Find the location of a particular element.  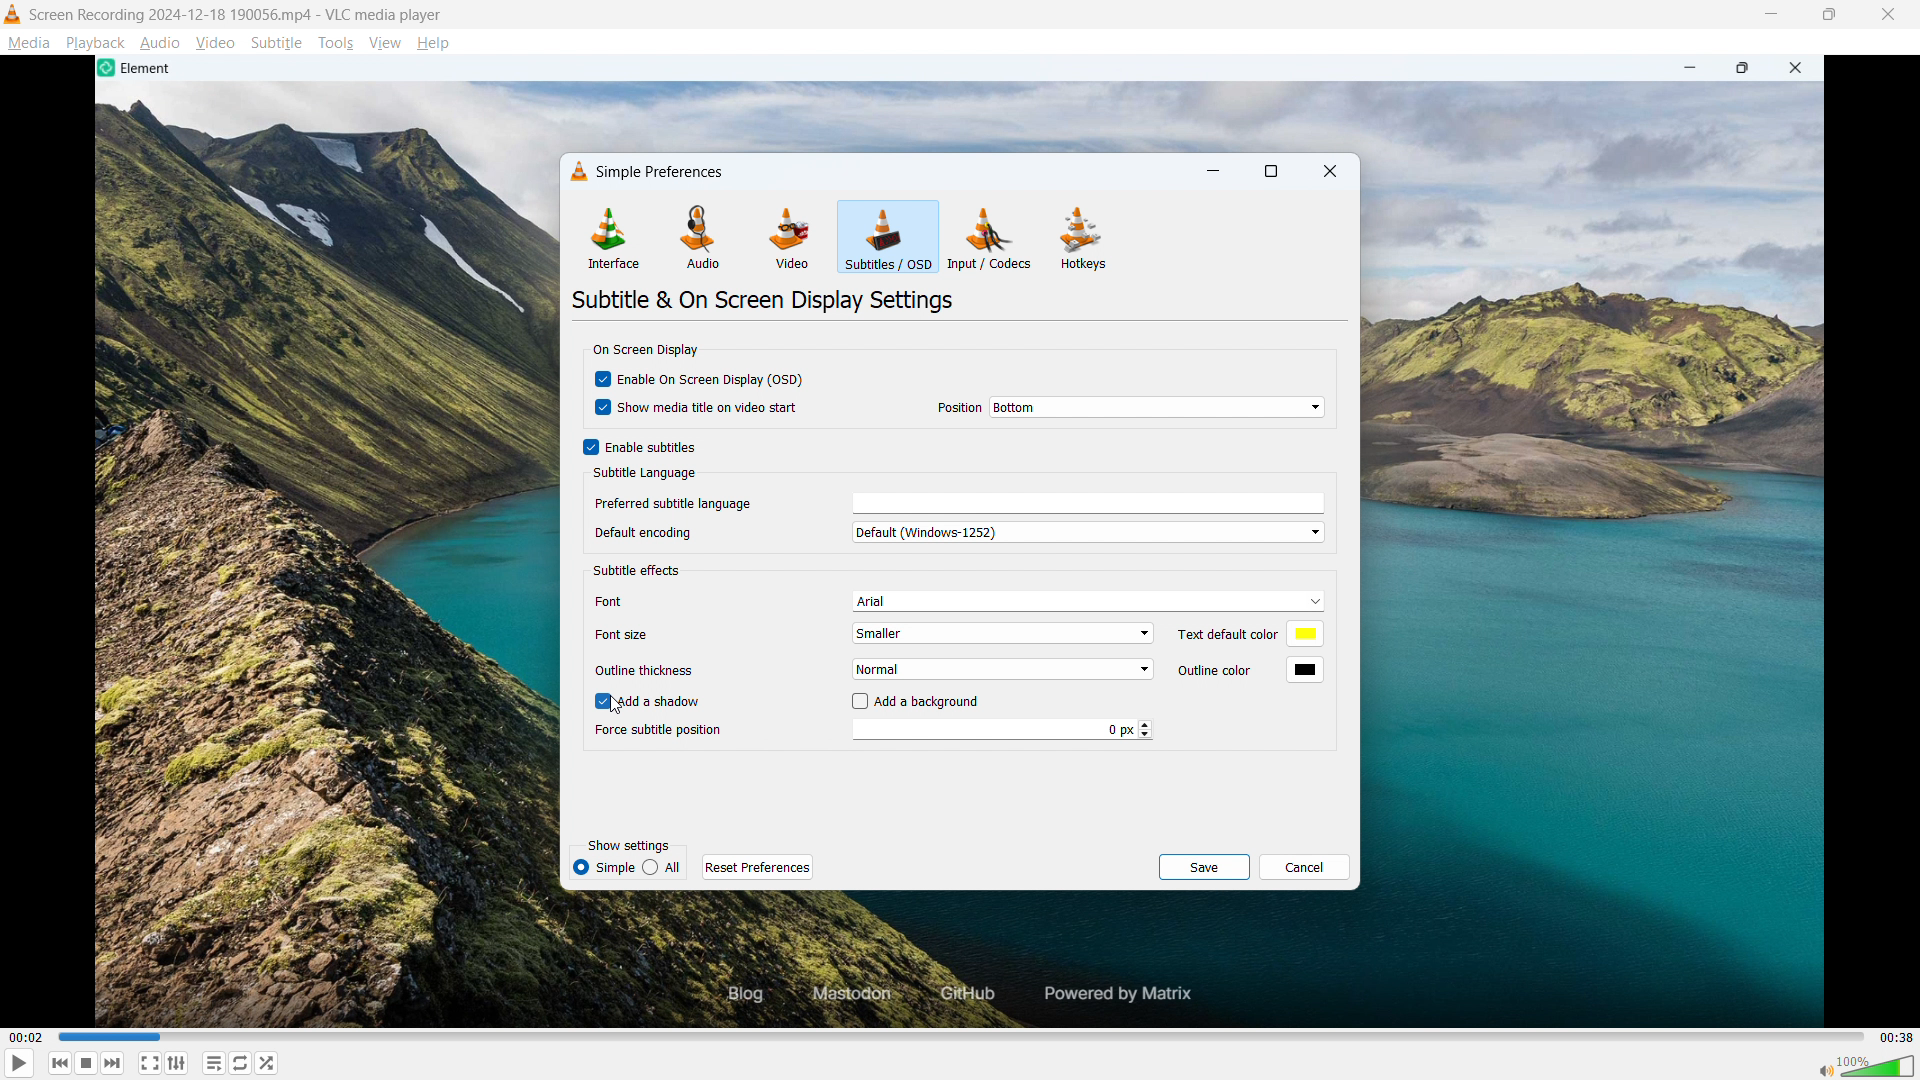

Audio  is located at coordinates (704, 238).